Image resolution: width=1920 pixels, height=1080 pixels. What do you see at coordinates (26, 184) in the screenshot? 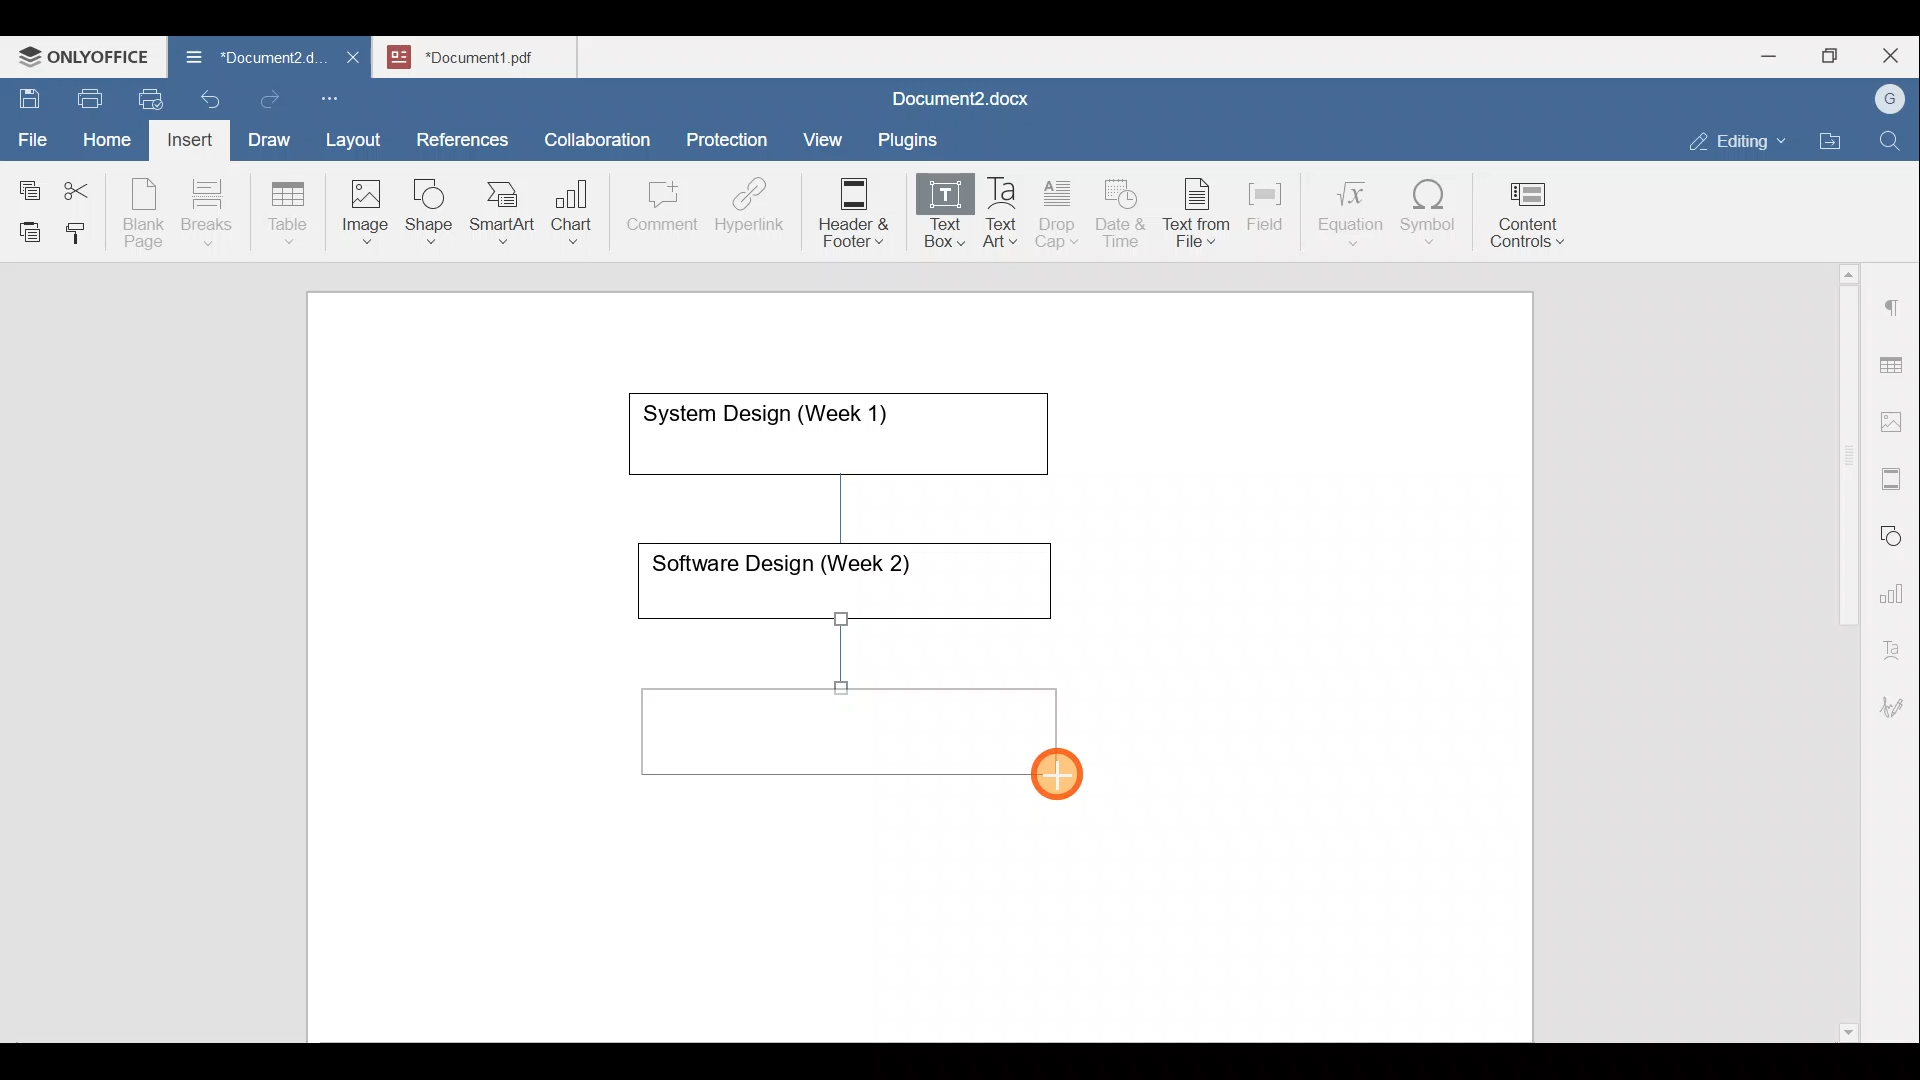
I see `Copy` at bounding box center [26, 184].